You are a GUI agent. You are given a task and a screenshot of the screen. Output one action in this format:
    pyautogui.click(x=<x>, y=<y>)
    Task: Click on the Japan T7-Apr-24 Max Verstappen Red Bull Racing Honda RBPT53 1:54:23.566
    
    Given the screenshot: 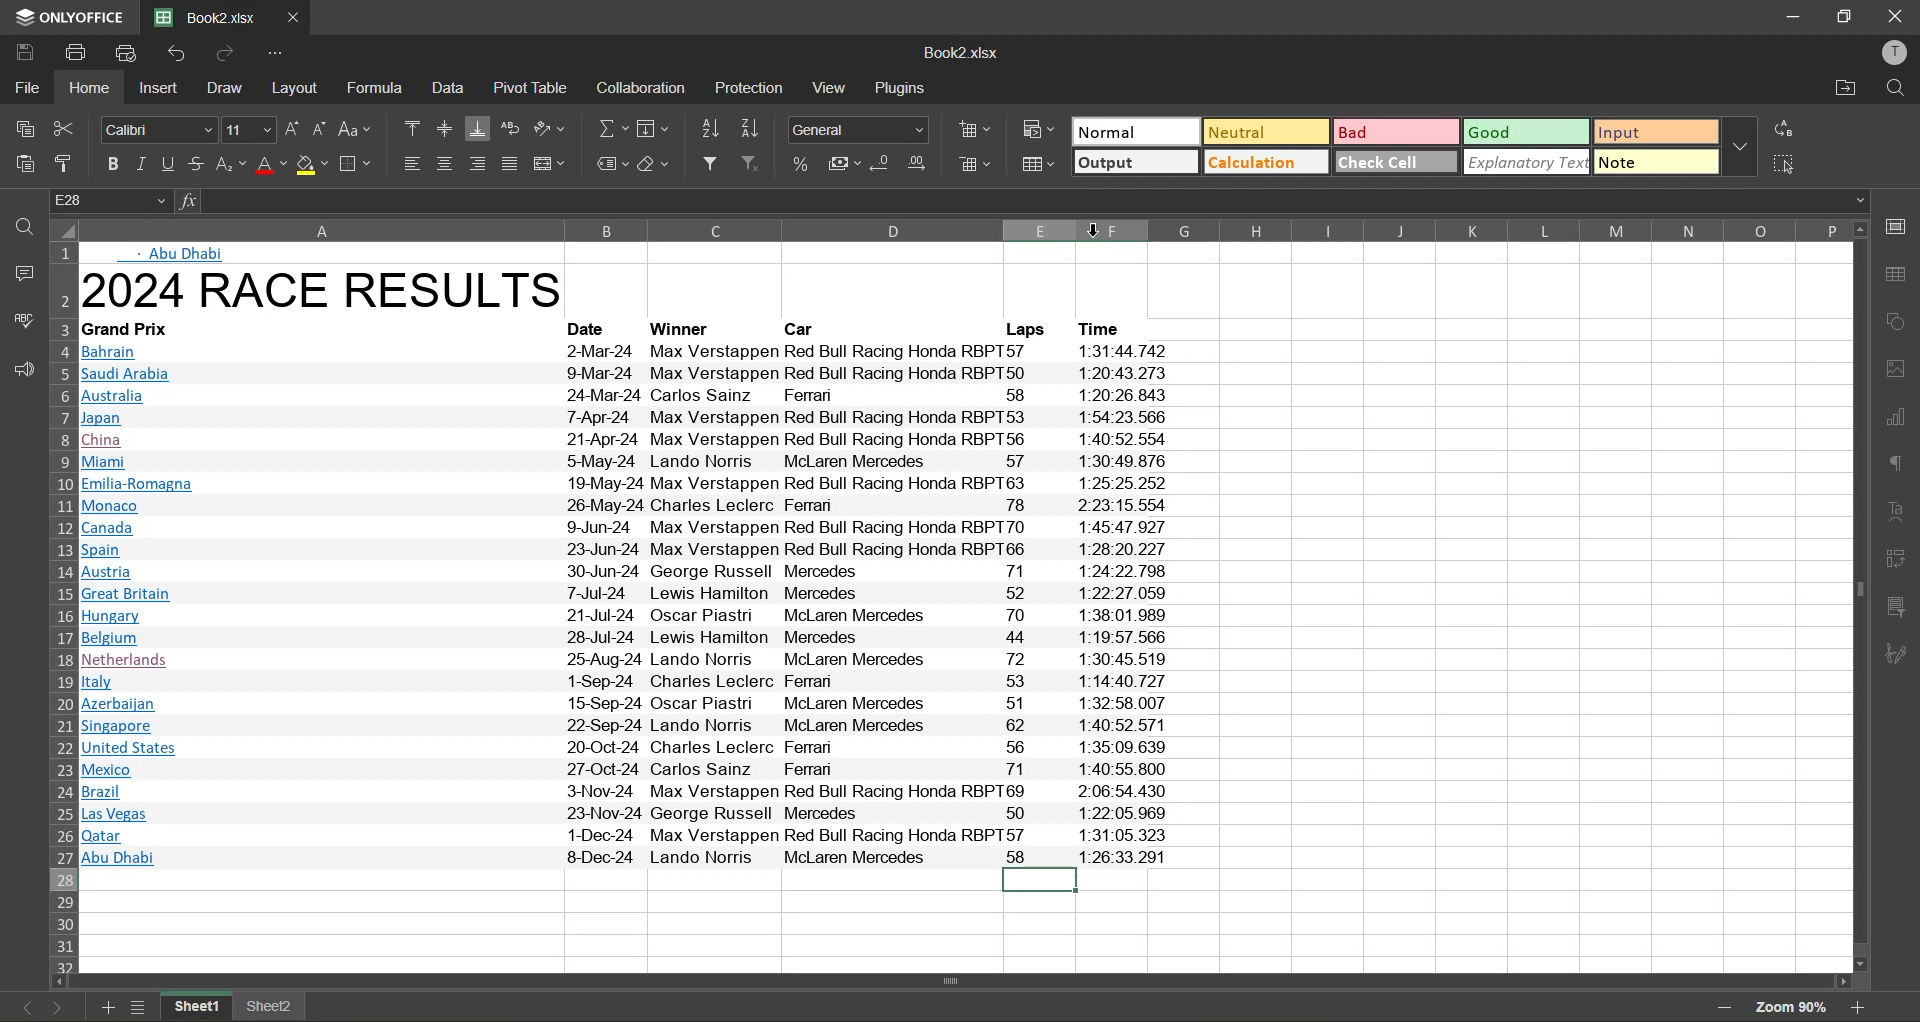 What is the action you would take?
    pyautogui.click(x=626, y=417)
    